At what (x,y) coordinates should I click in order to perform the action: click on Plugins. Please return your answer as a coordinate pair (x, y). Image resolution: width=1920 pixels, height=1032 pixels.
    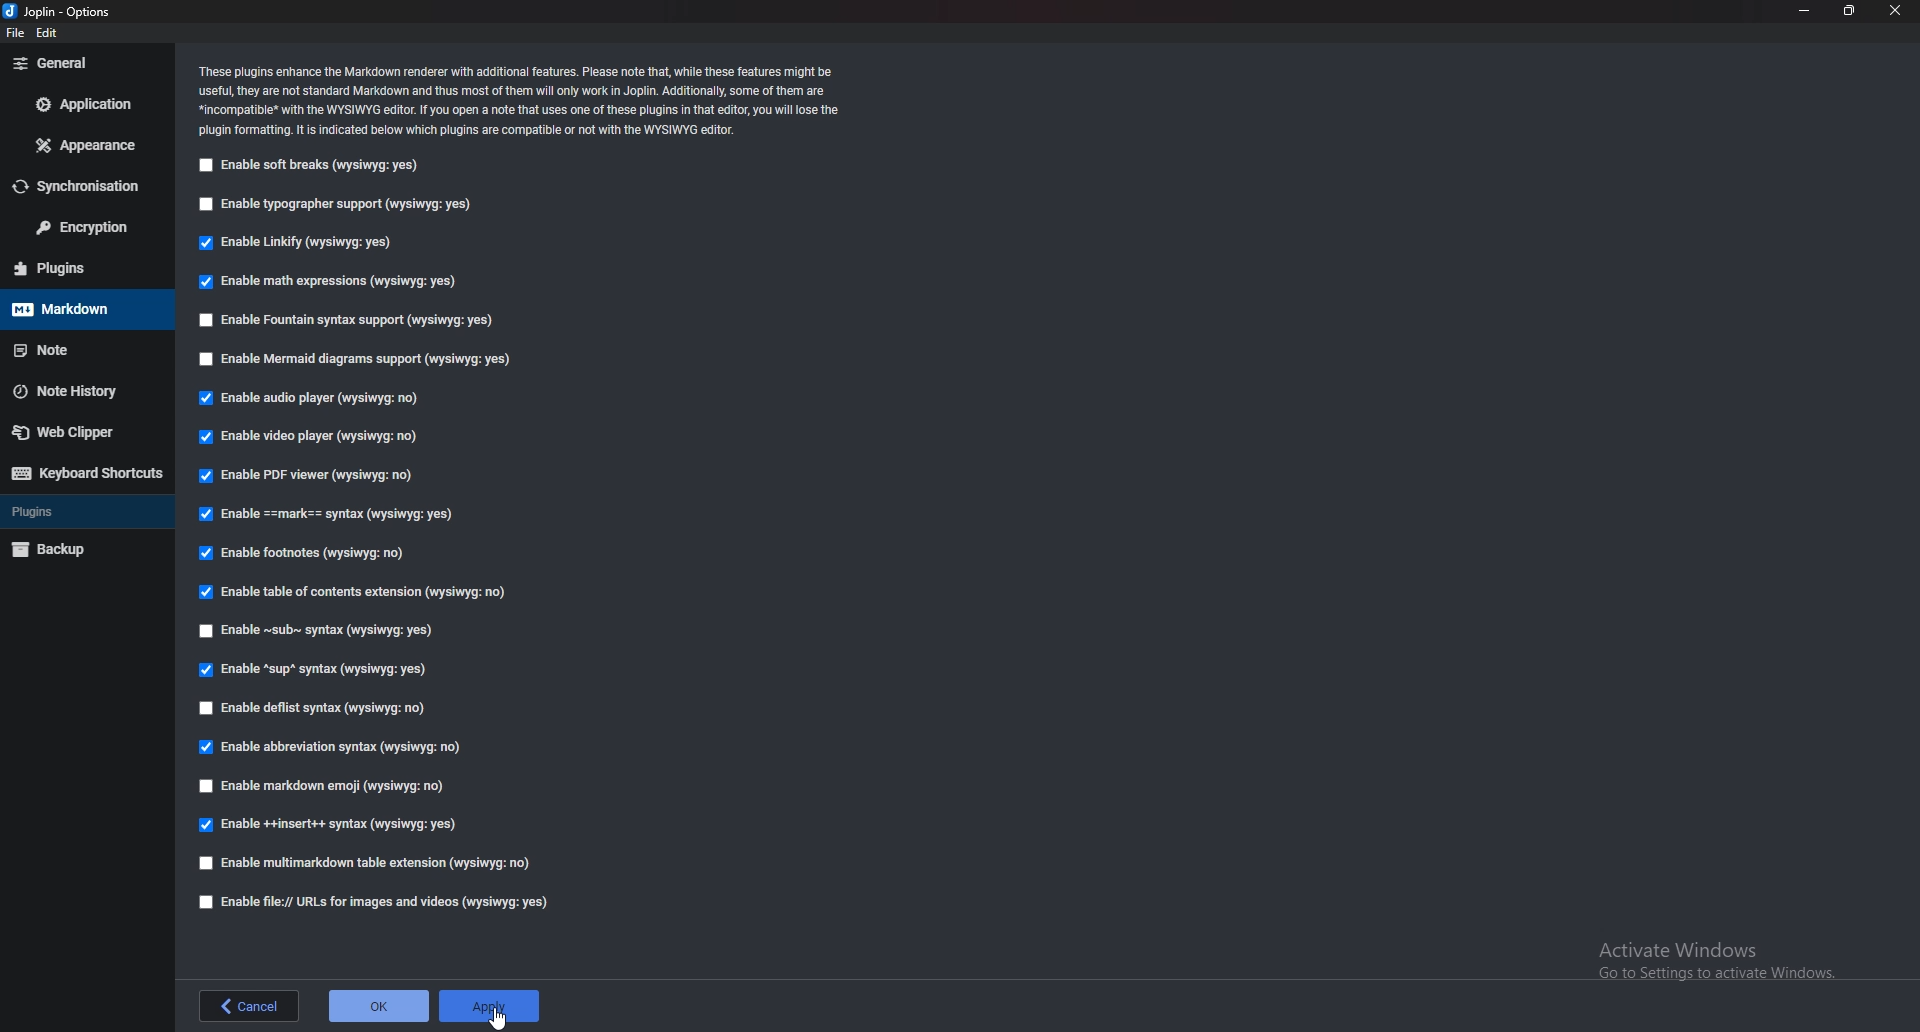
    Looking at the image, I should click on (81, 510).